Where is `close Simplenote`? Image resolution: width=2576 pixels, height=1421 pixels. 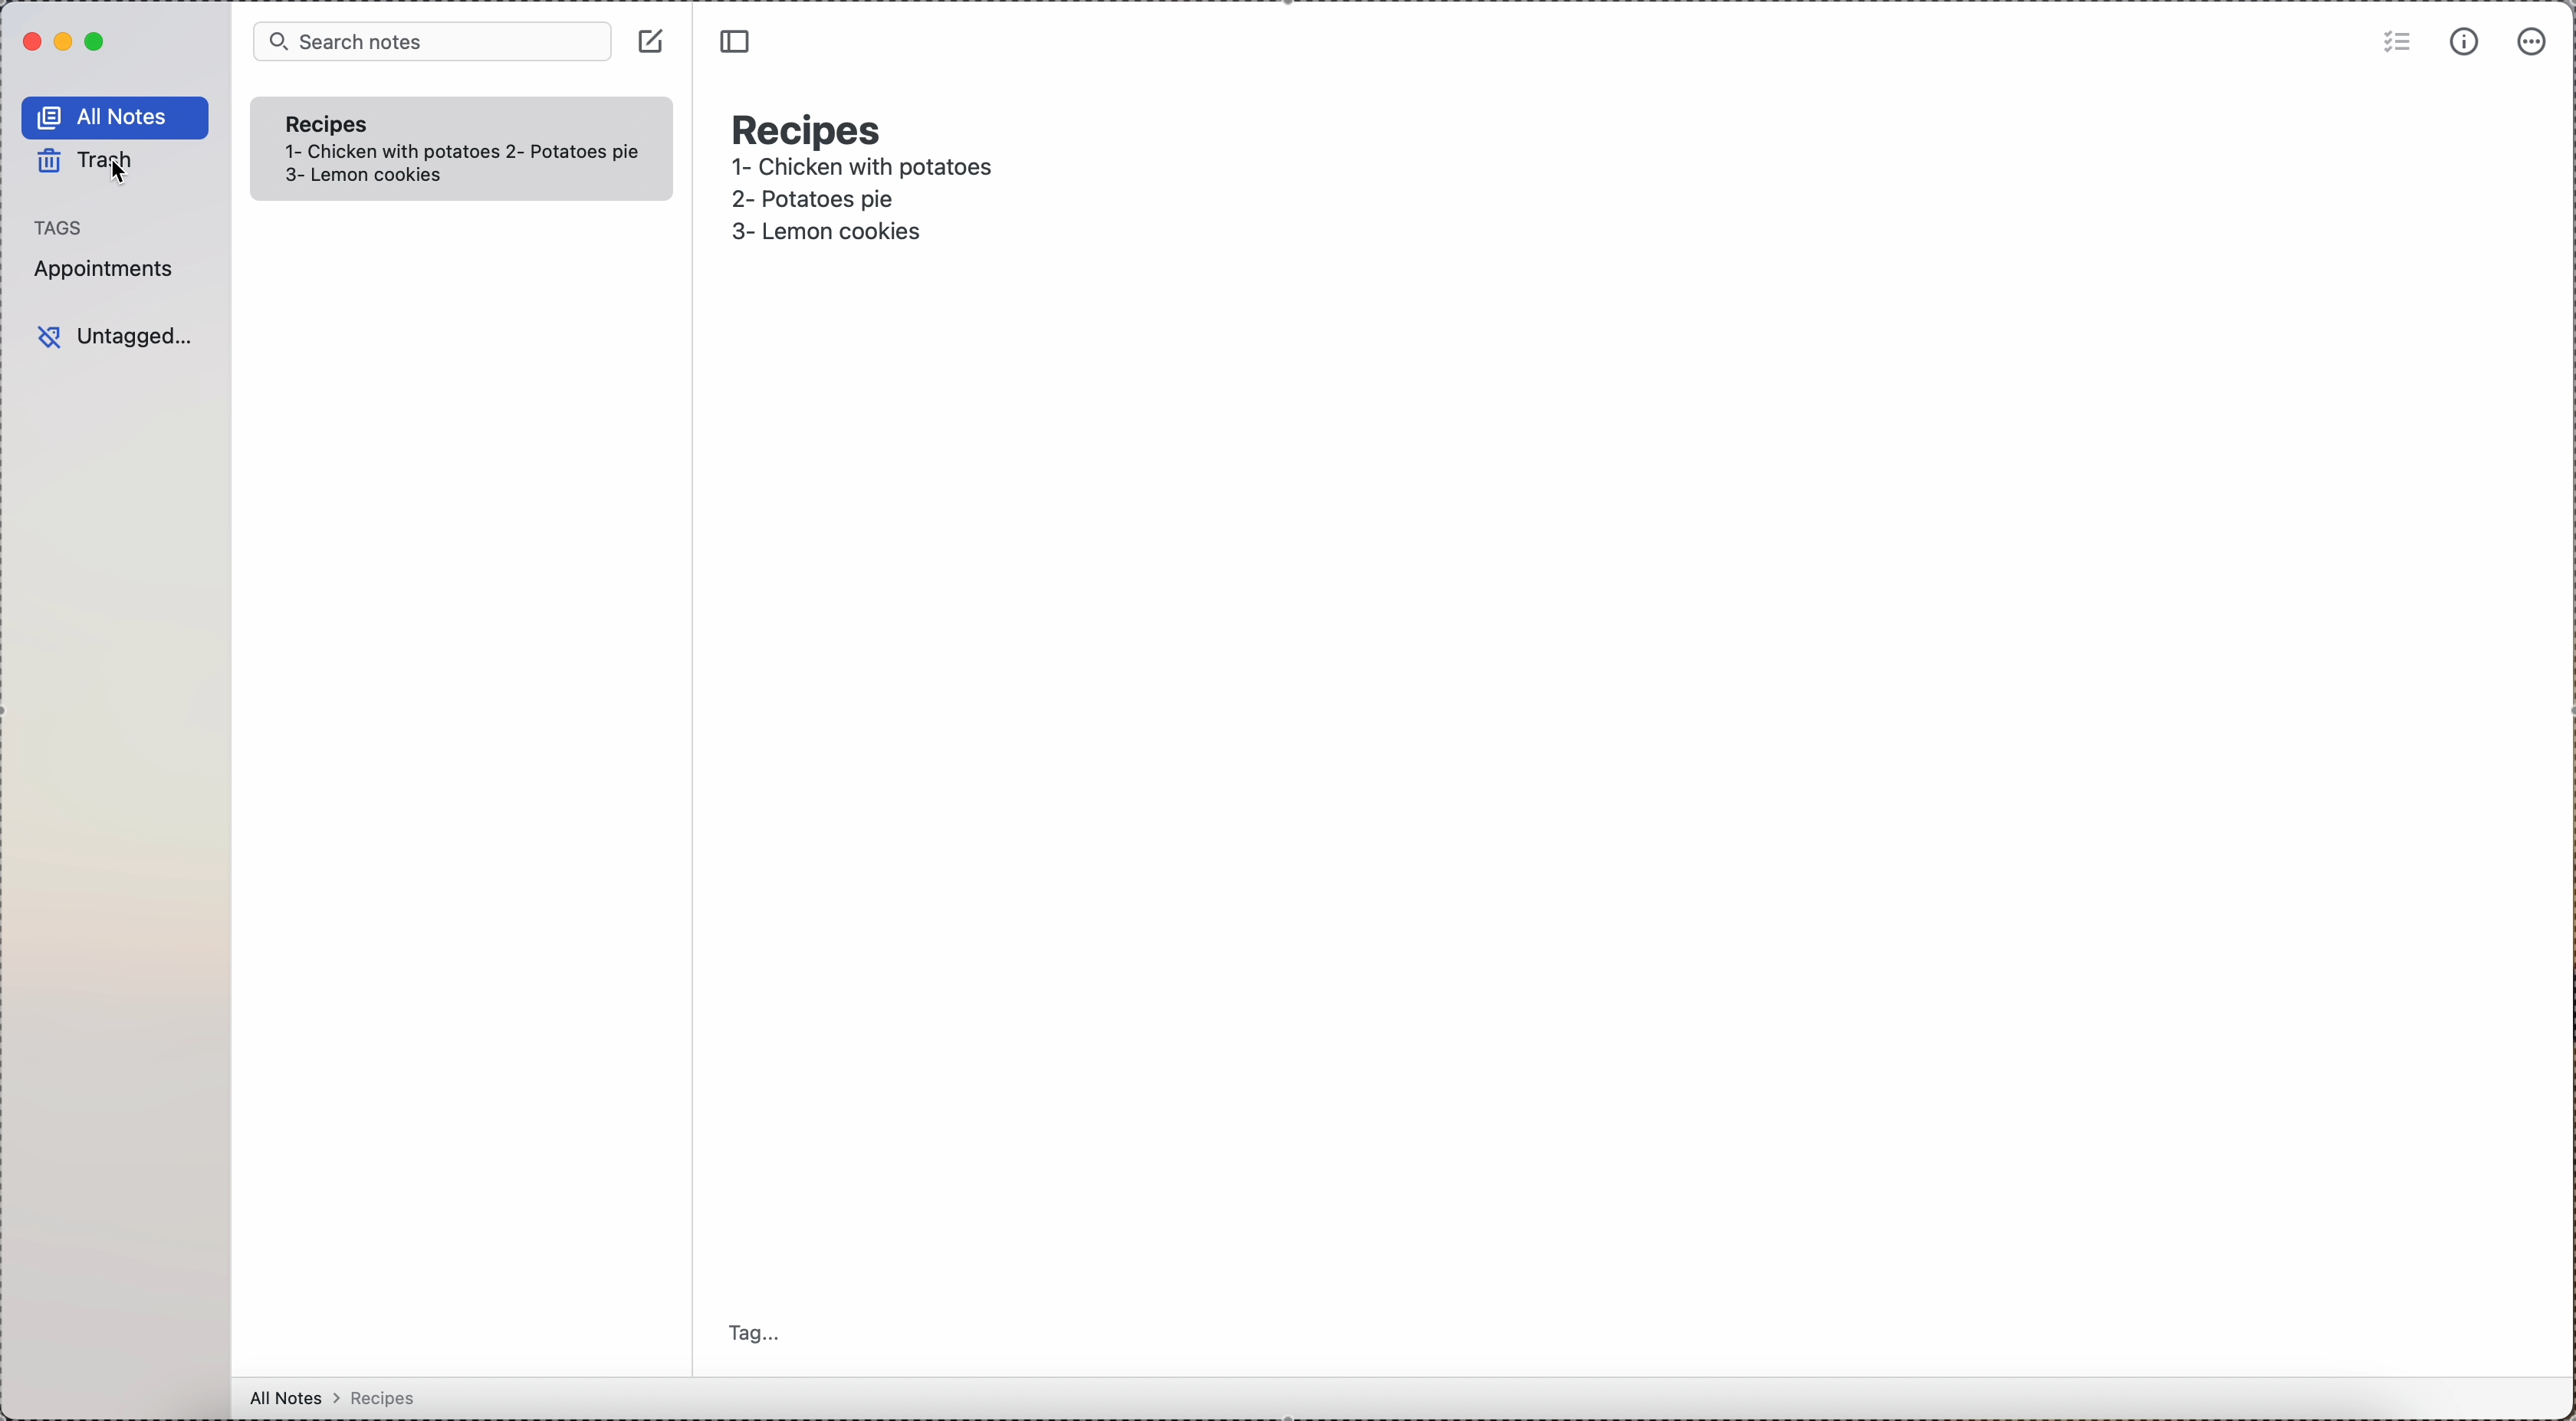 close Simplenote is located at coordinates (31, 41).